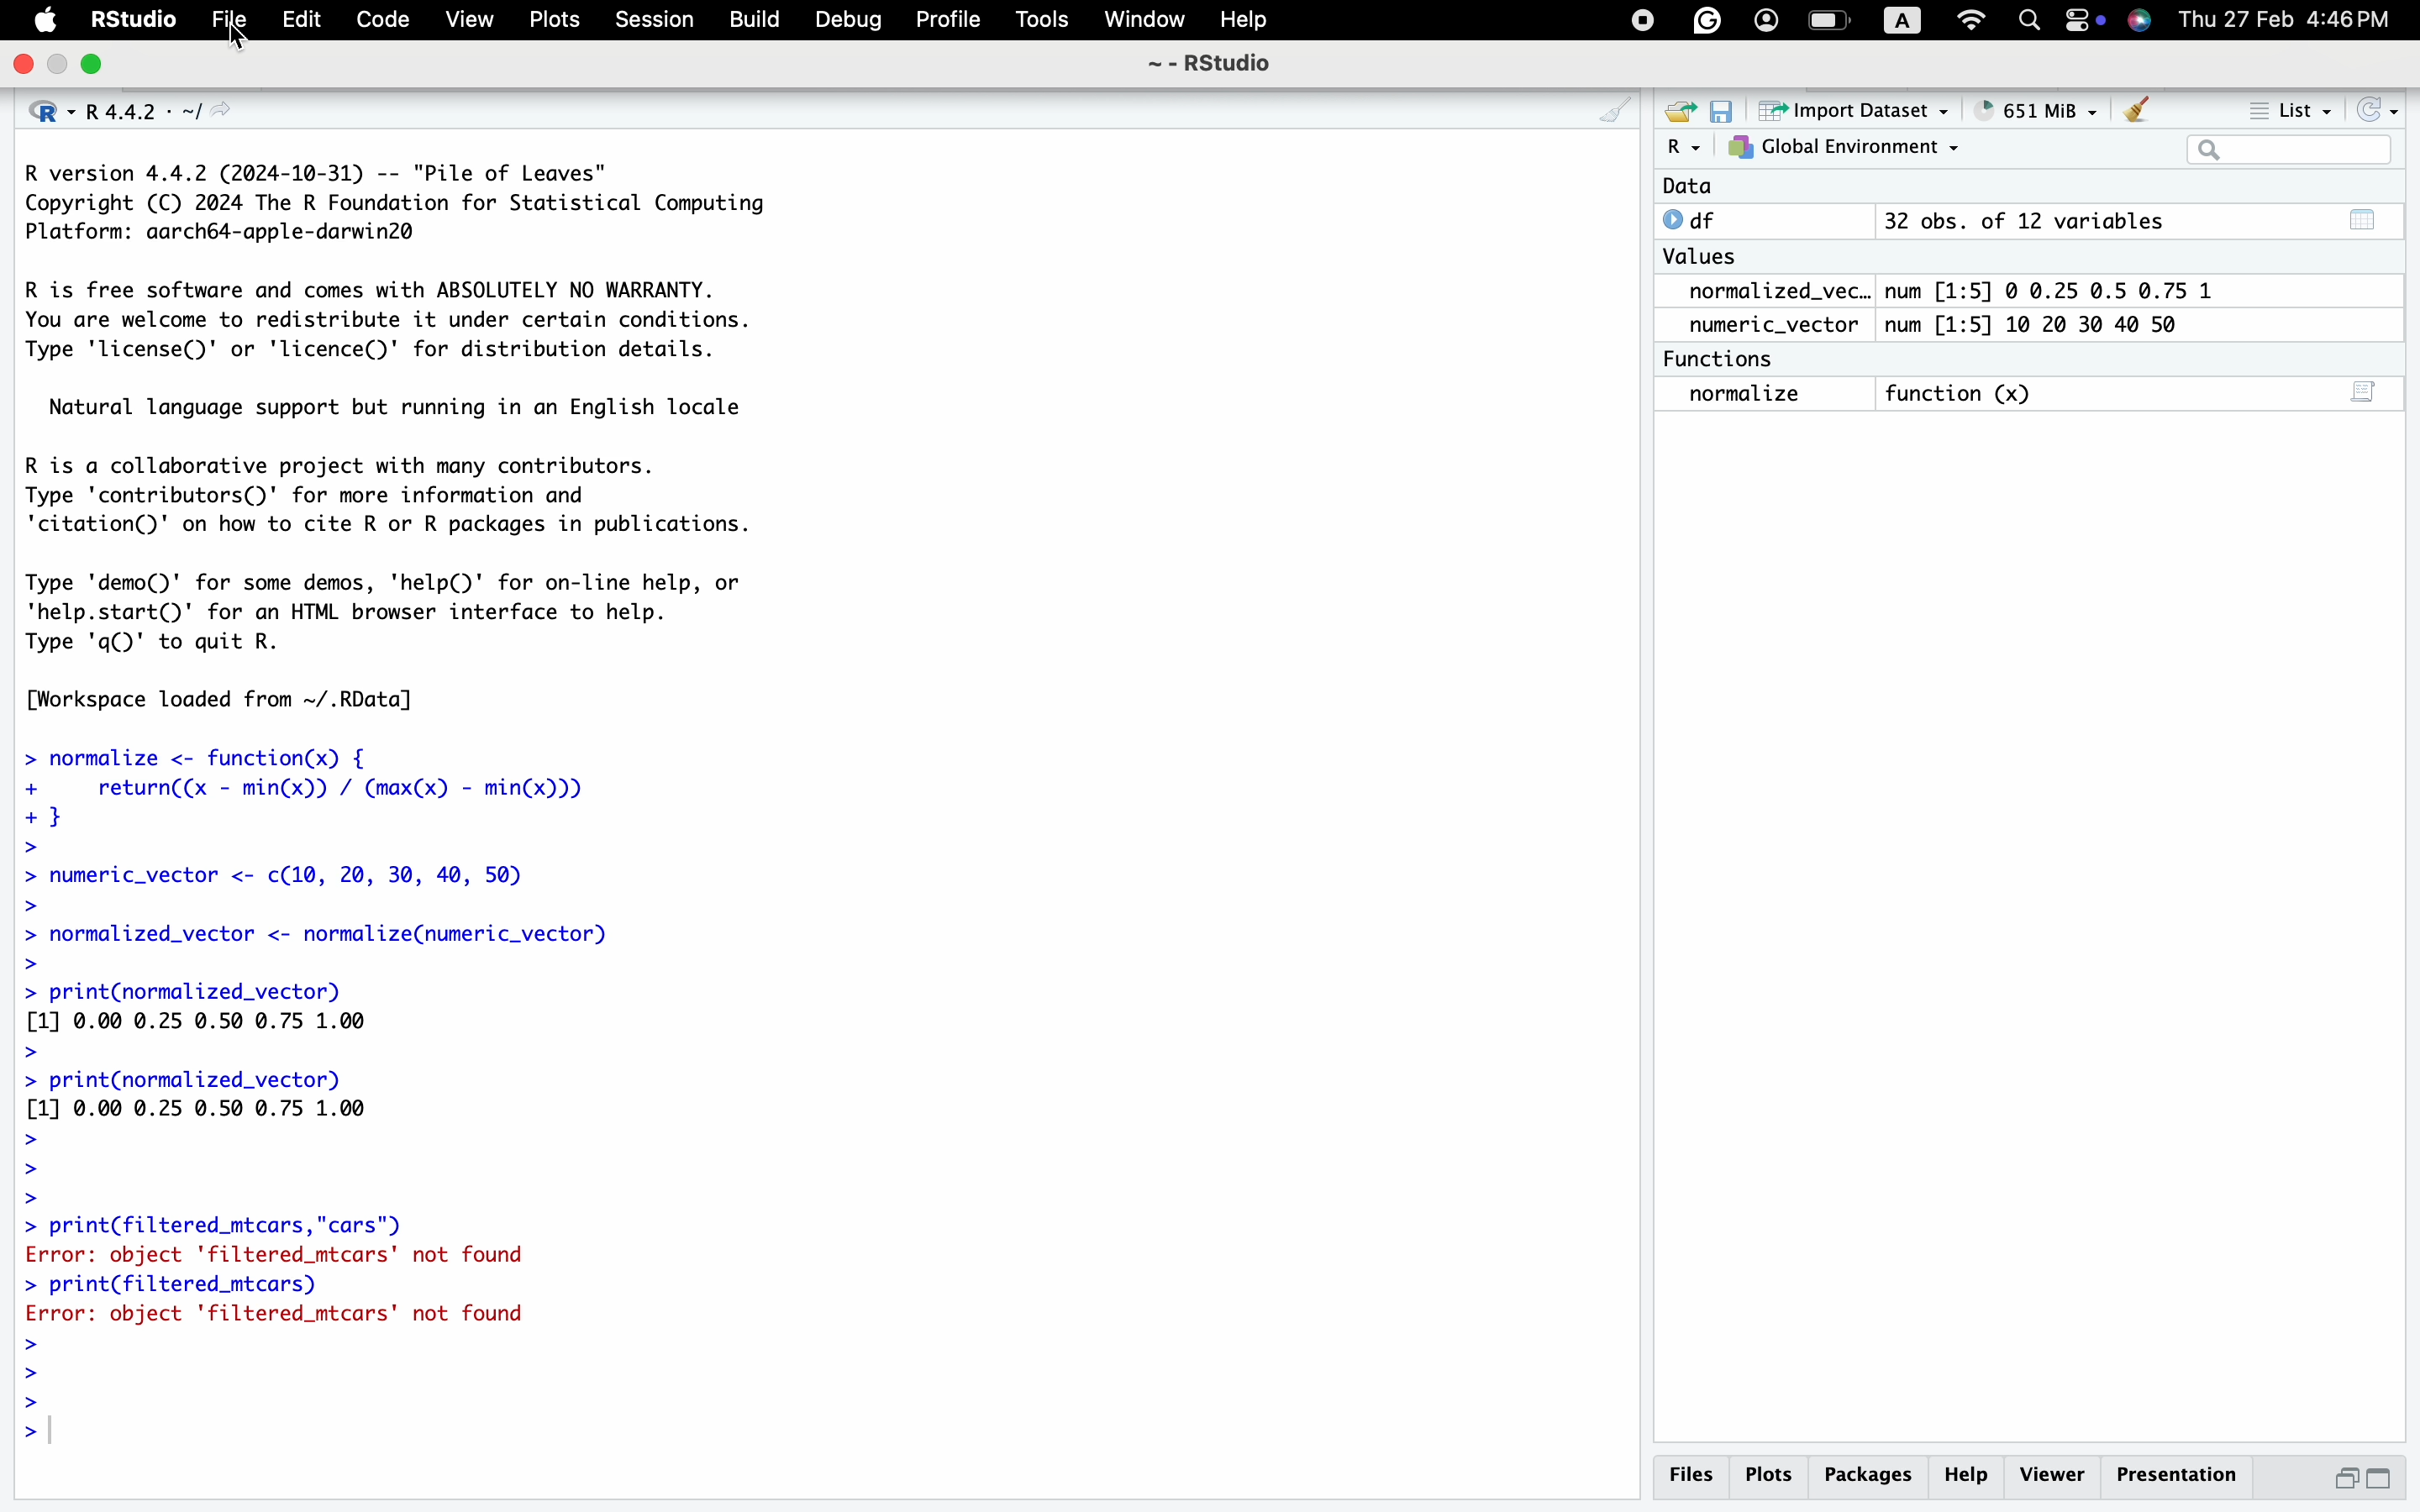  What do you see at coordinates (296, 22) in the screenshot?
I see `Edit` at bounding box center [296, 22].